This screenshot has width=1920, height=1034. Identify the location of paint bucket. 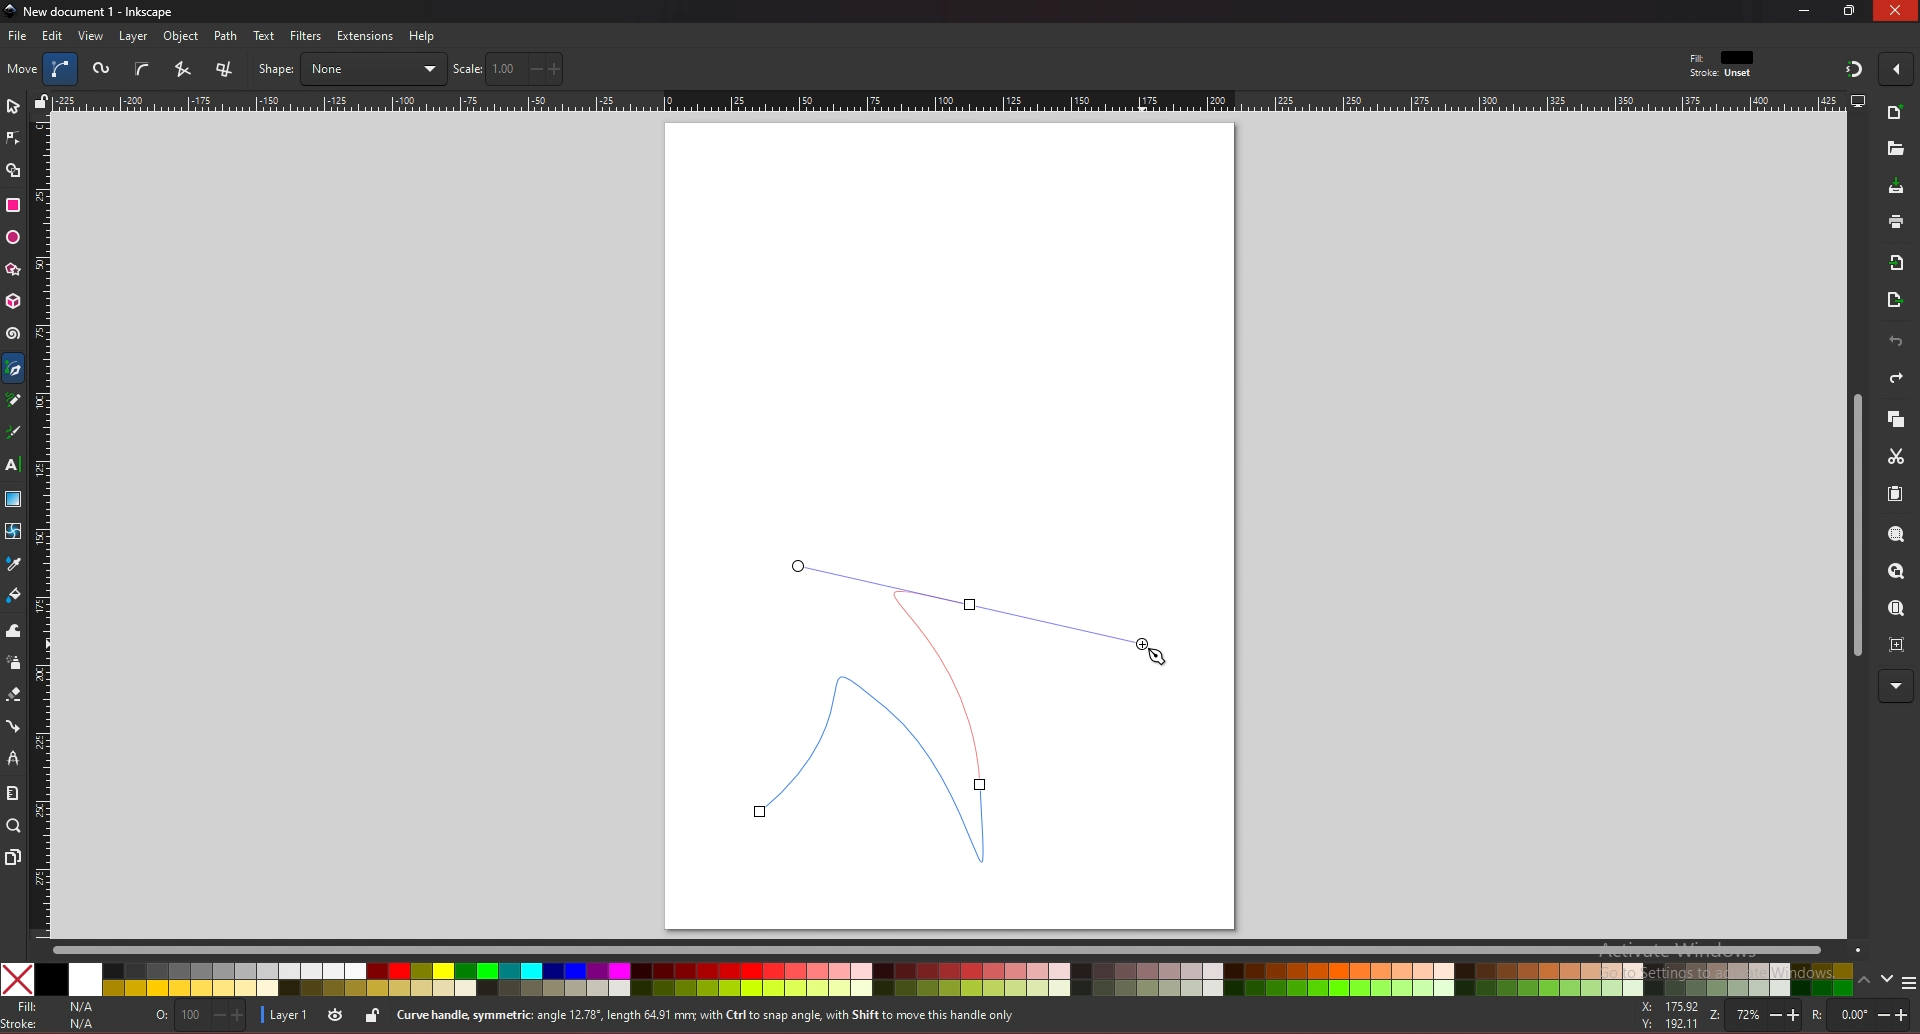
(14, 594).